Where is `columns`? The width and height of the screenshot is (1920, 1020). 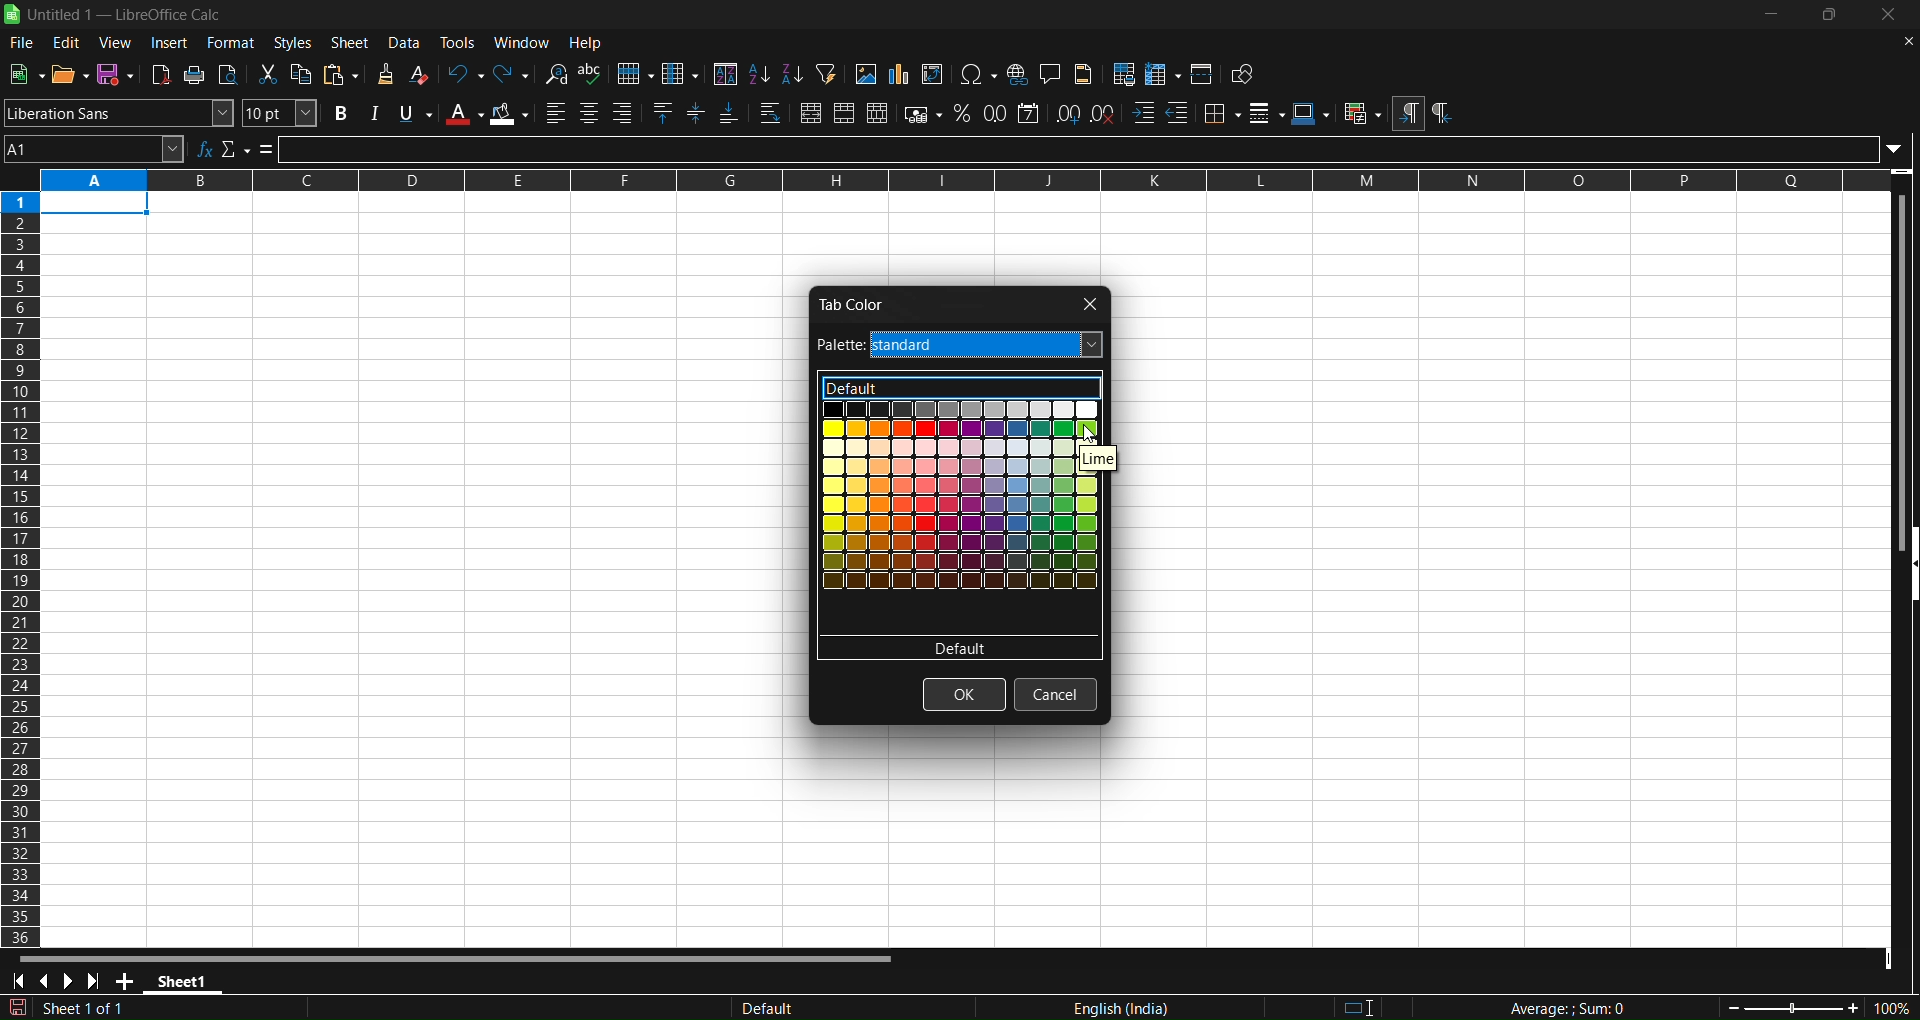 columns is located at coordinates (22, 564).